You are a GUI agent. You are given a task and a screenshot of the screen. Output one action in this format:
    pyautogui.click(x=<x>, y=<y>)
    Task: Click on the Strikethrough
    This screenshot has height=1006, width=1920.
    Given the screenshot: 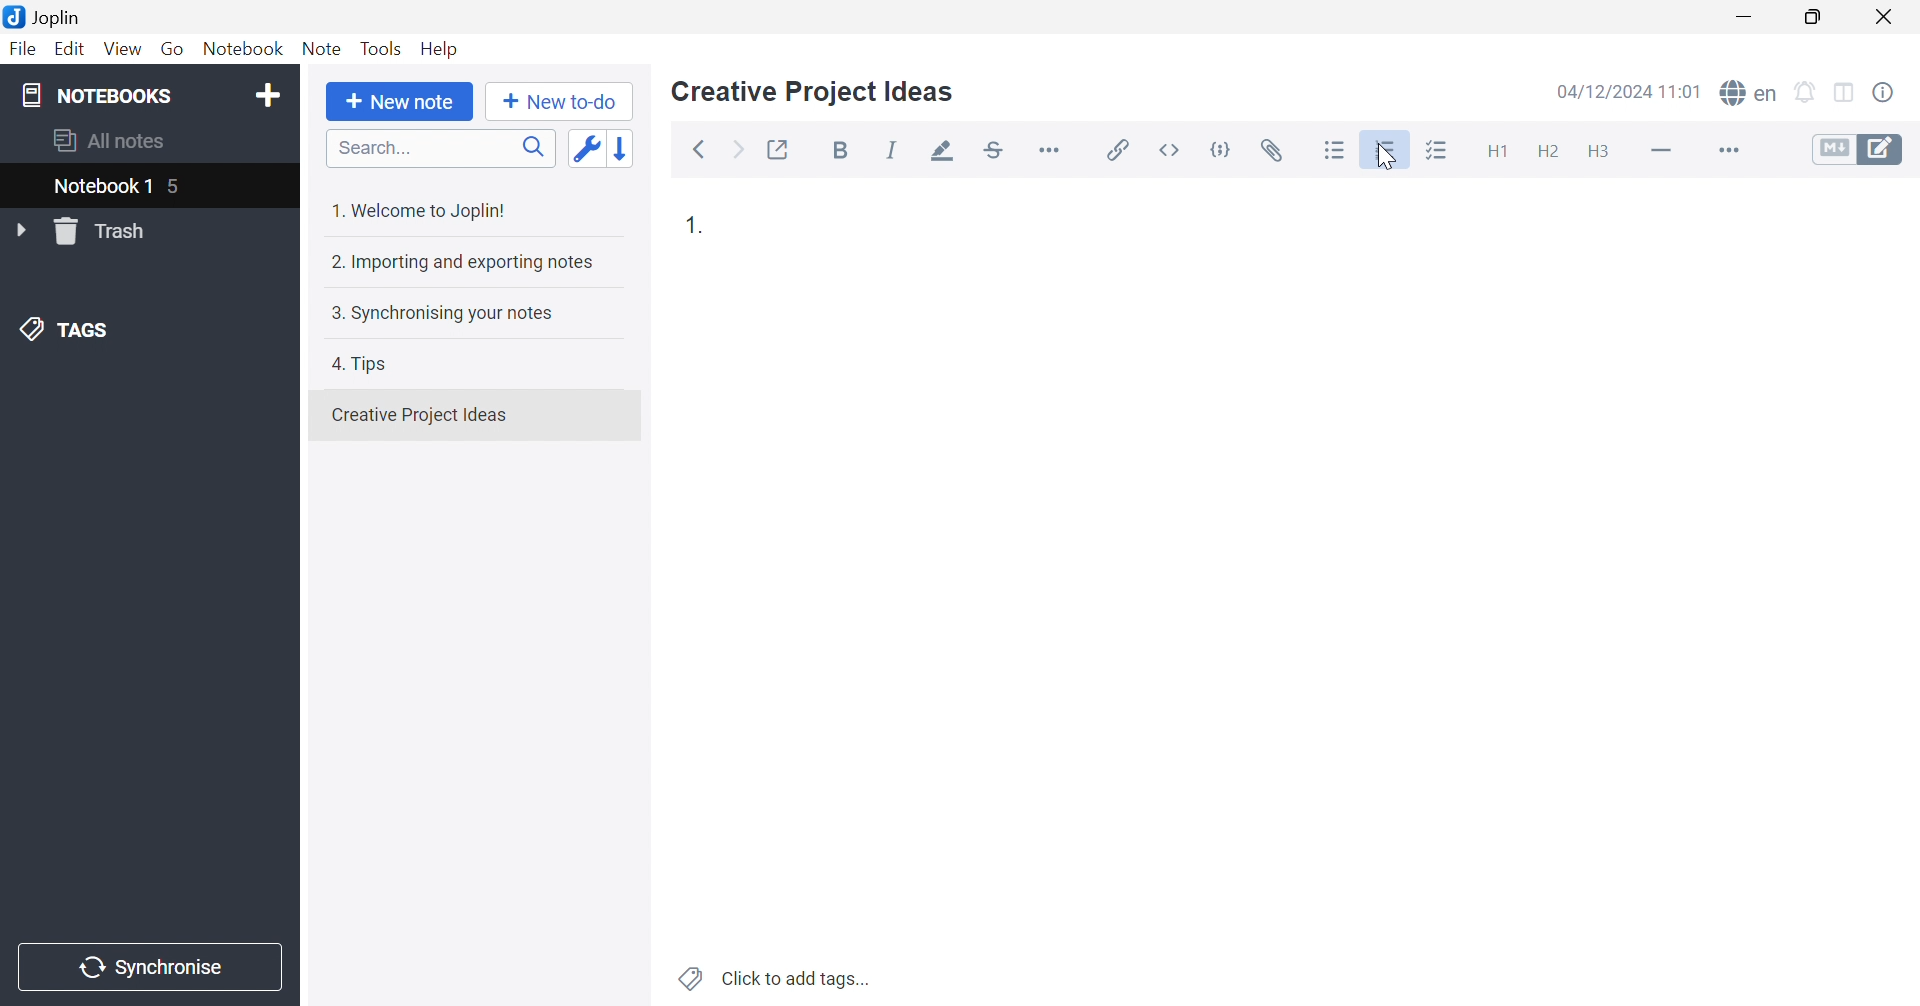 What is the action you would take?
    pyautogui.click(x=999, y=152)
    